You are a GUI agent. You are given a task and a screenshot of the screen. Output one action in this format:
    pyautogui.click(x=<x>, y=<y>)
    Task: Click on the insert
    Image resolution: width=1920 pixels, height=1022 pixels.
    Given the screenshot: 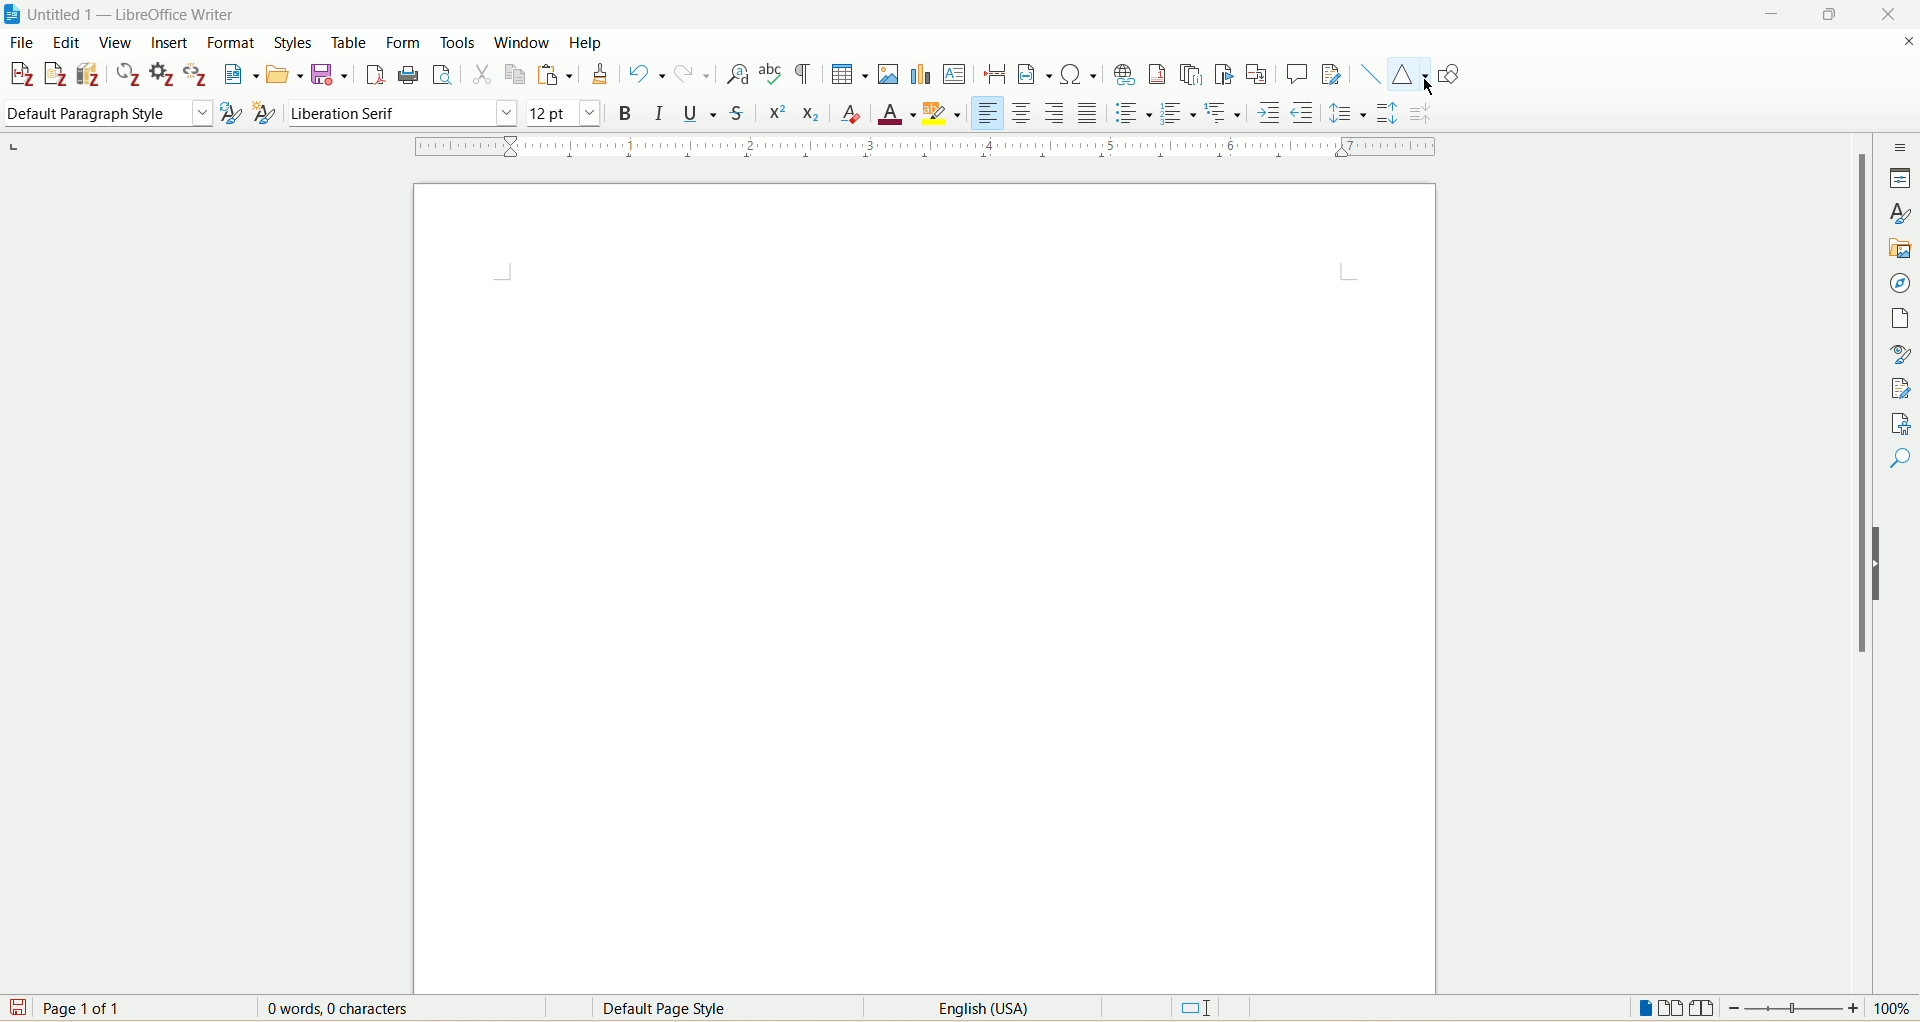 What is the action you would take?
    pyautogui.click(x=170, y=43)
    